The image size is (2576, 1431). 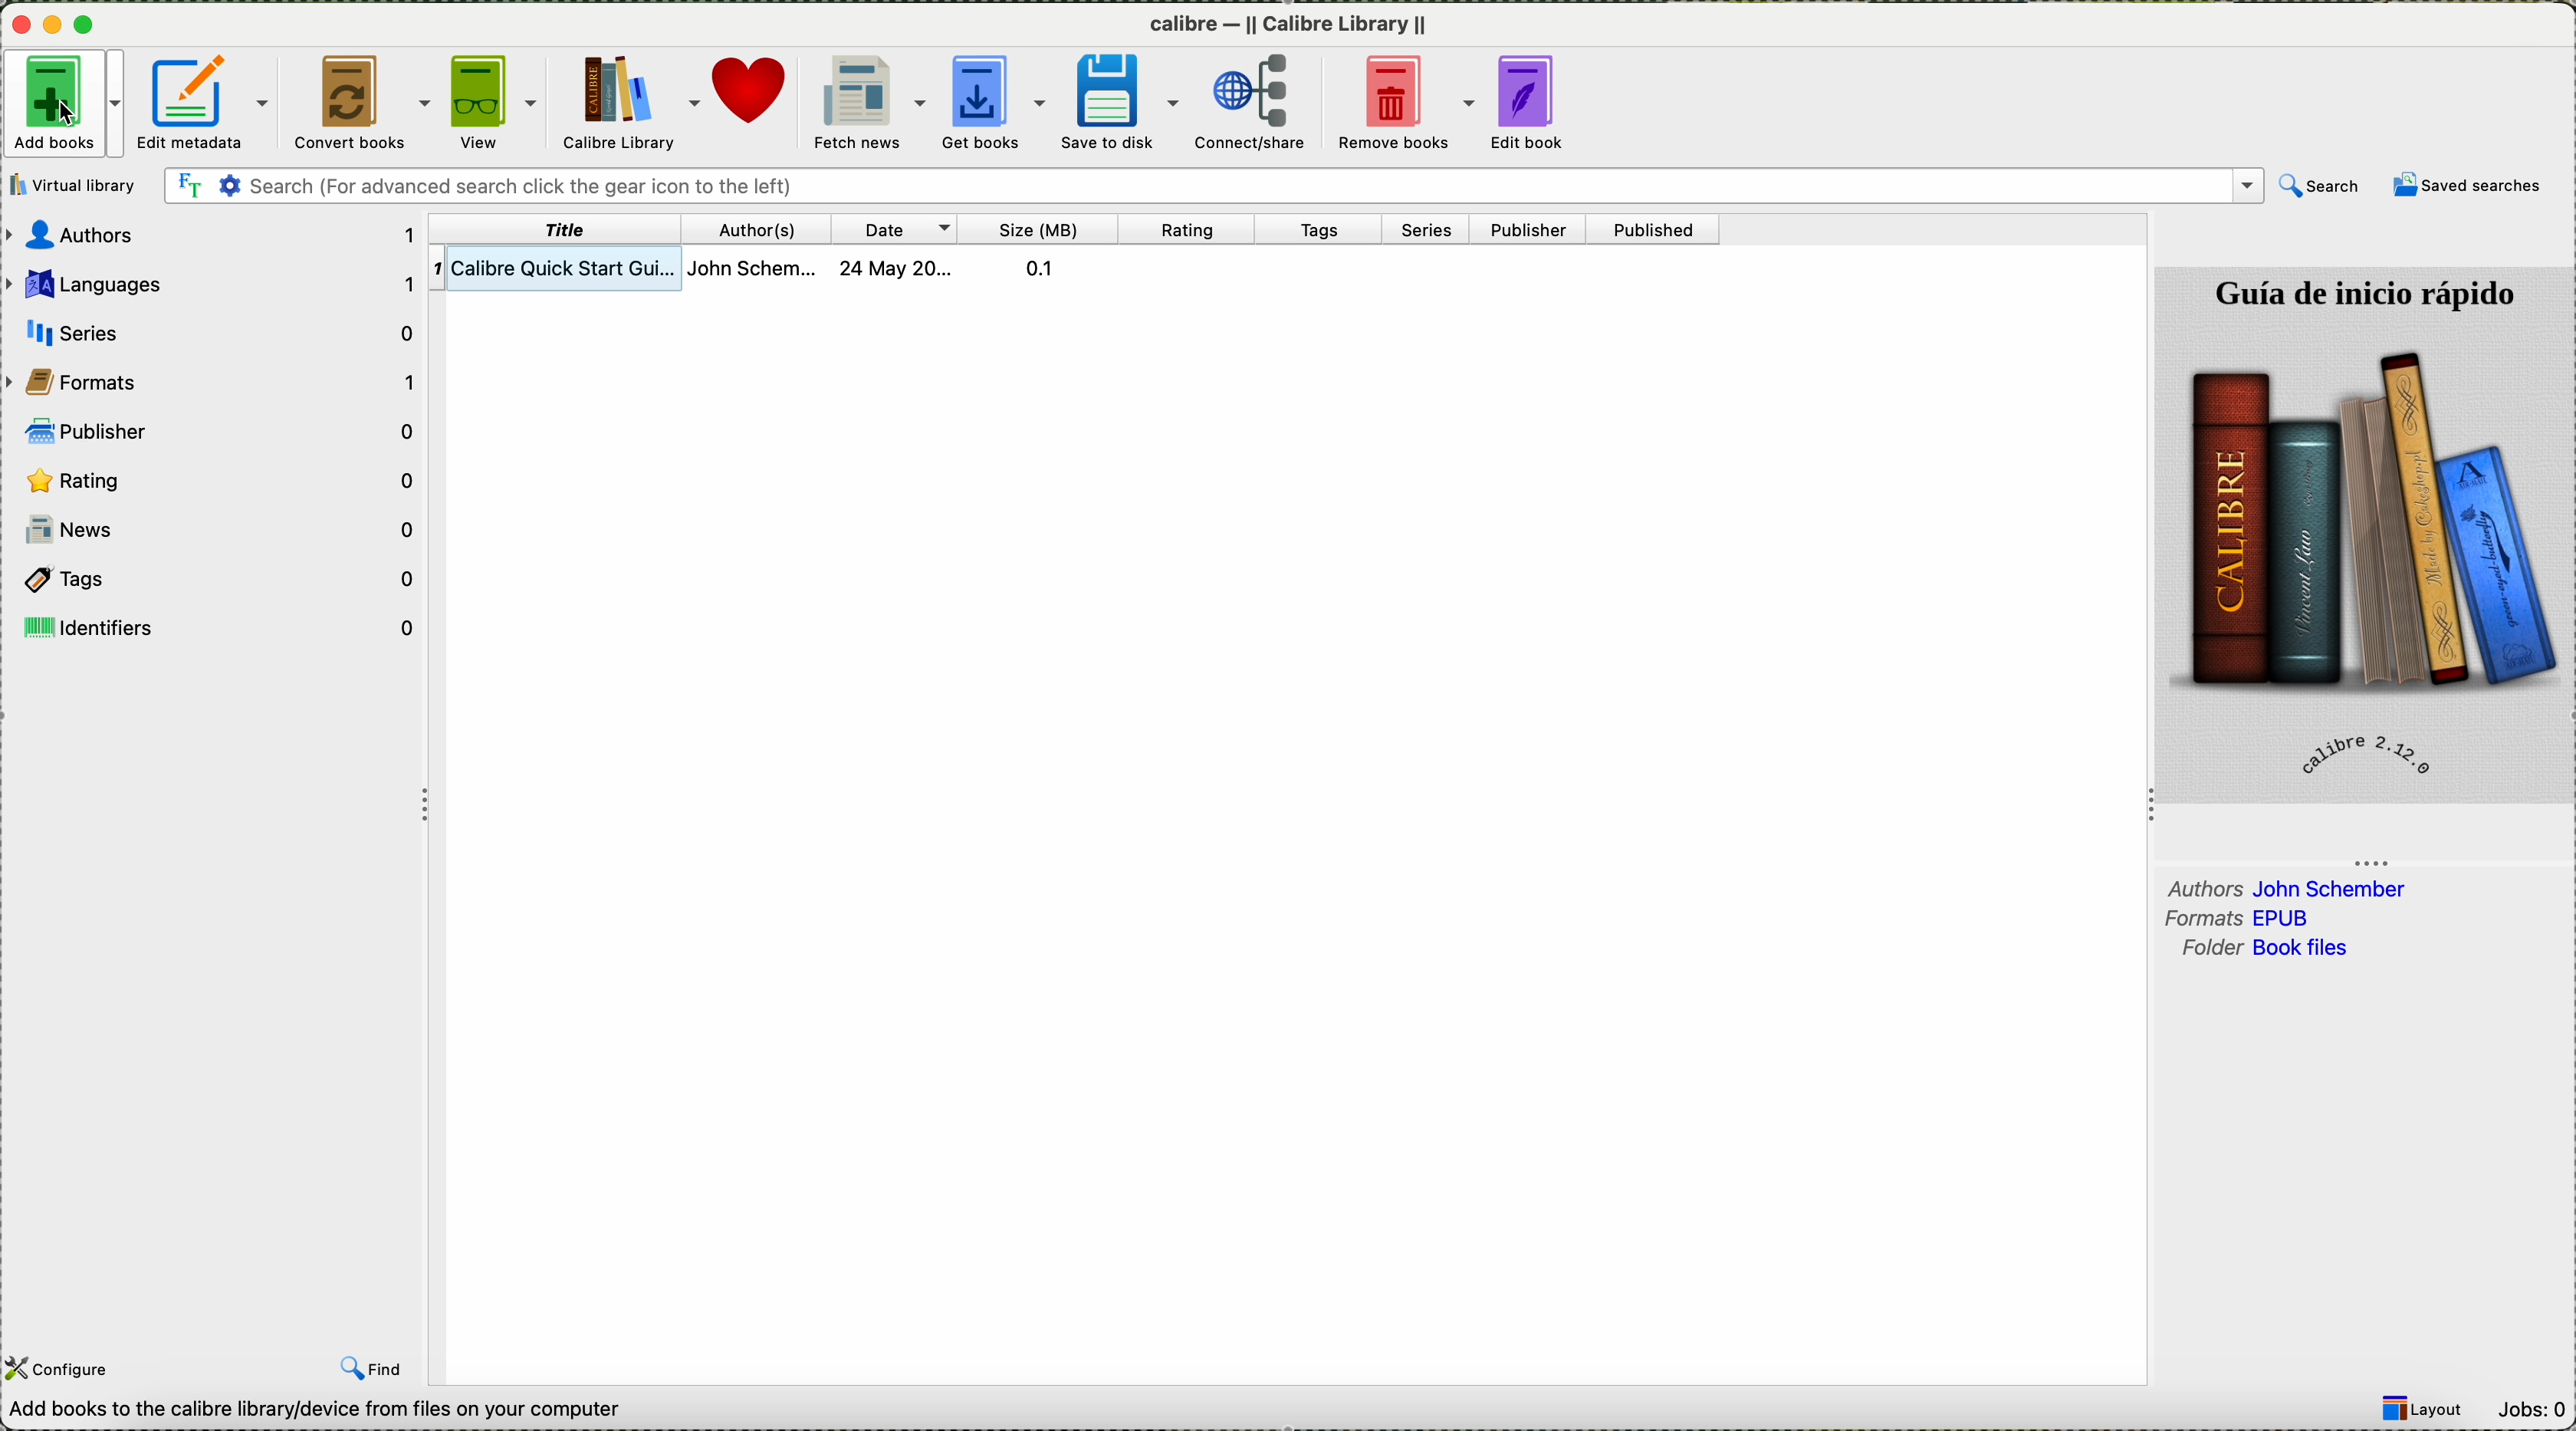 What do you see at coordinates (2321, 186) in the screenshot?
I see `search` at bounding box center [2321, 186].